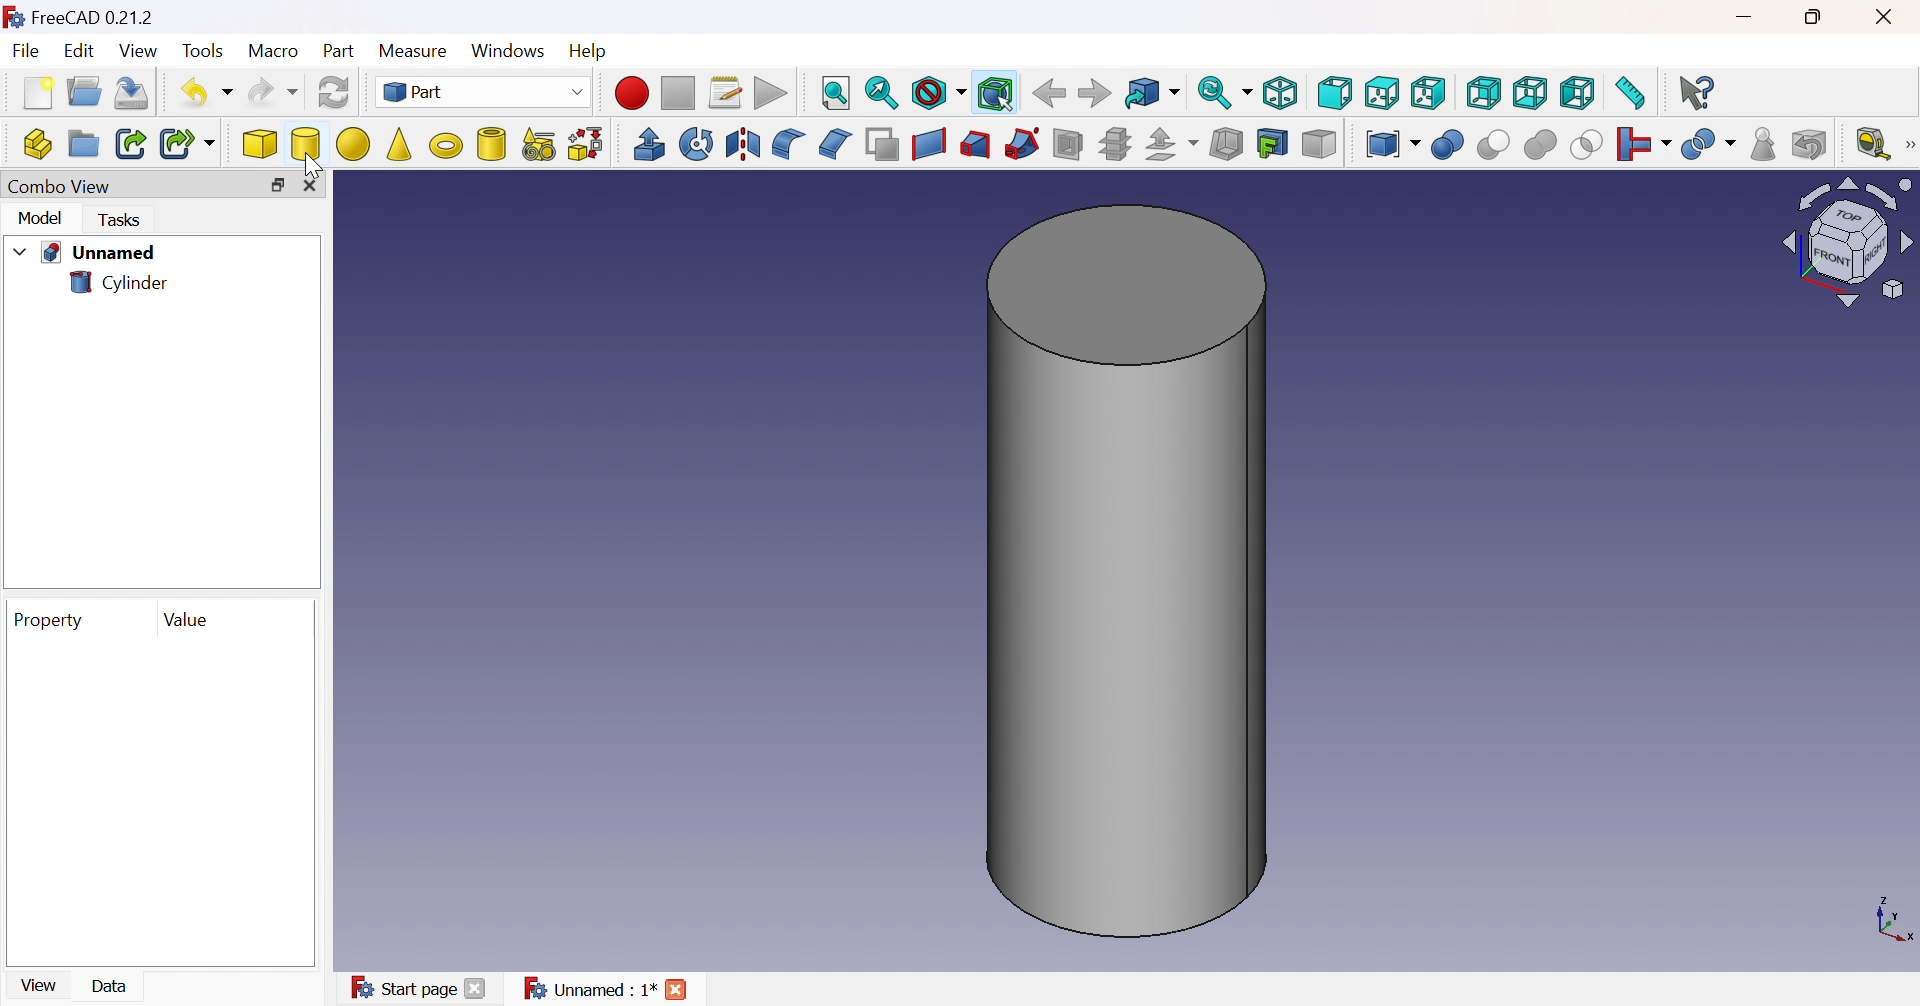 The height and width of the screenshot is (1006, 1920). What do you see at coordinates (1644, 145) in the screenshot?
I see `Join objects` at bounding box center [1644, 145].